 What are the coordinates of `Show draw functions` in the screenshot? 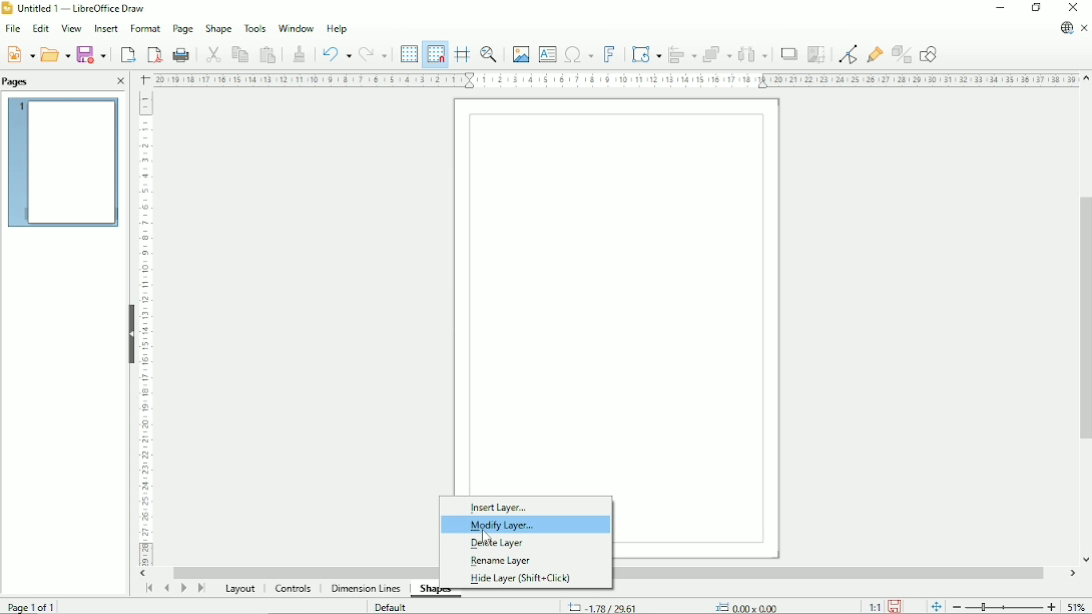 It's located at (930, 54).